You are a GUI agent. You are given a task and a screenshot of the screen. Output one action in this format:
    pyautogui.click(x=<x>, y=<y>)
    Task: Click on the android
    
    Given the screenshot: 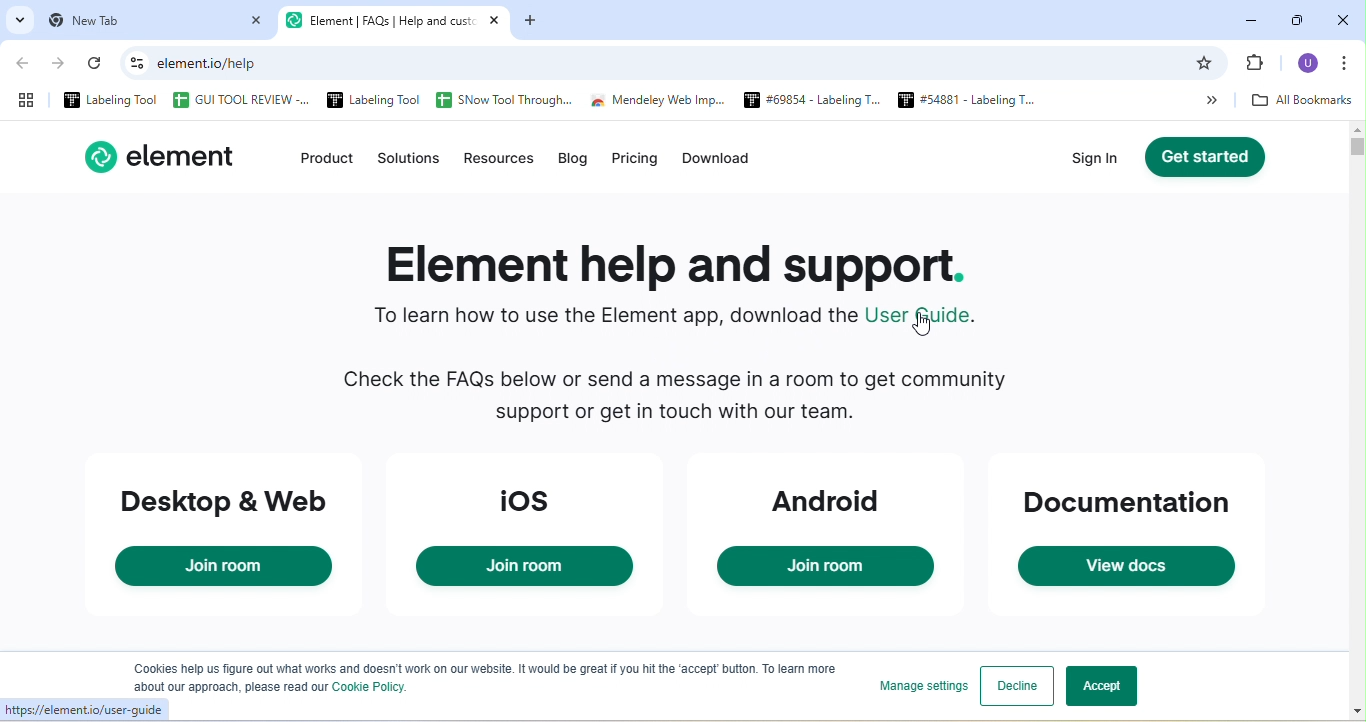 What is the action you would take?
    pyautogui.click(x=808, y=499)
    